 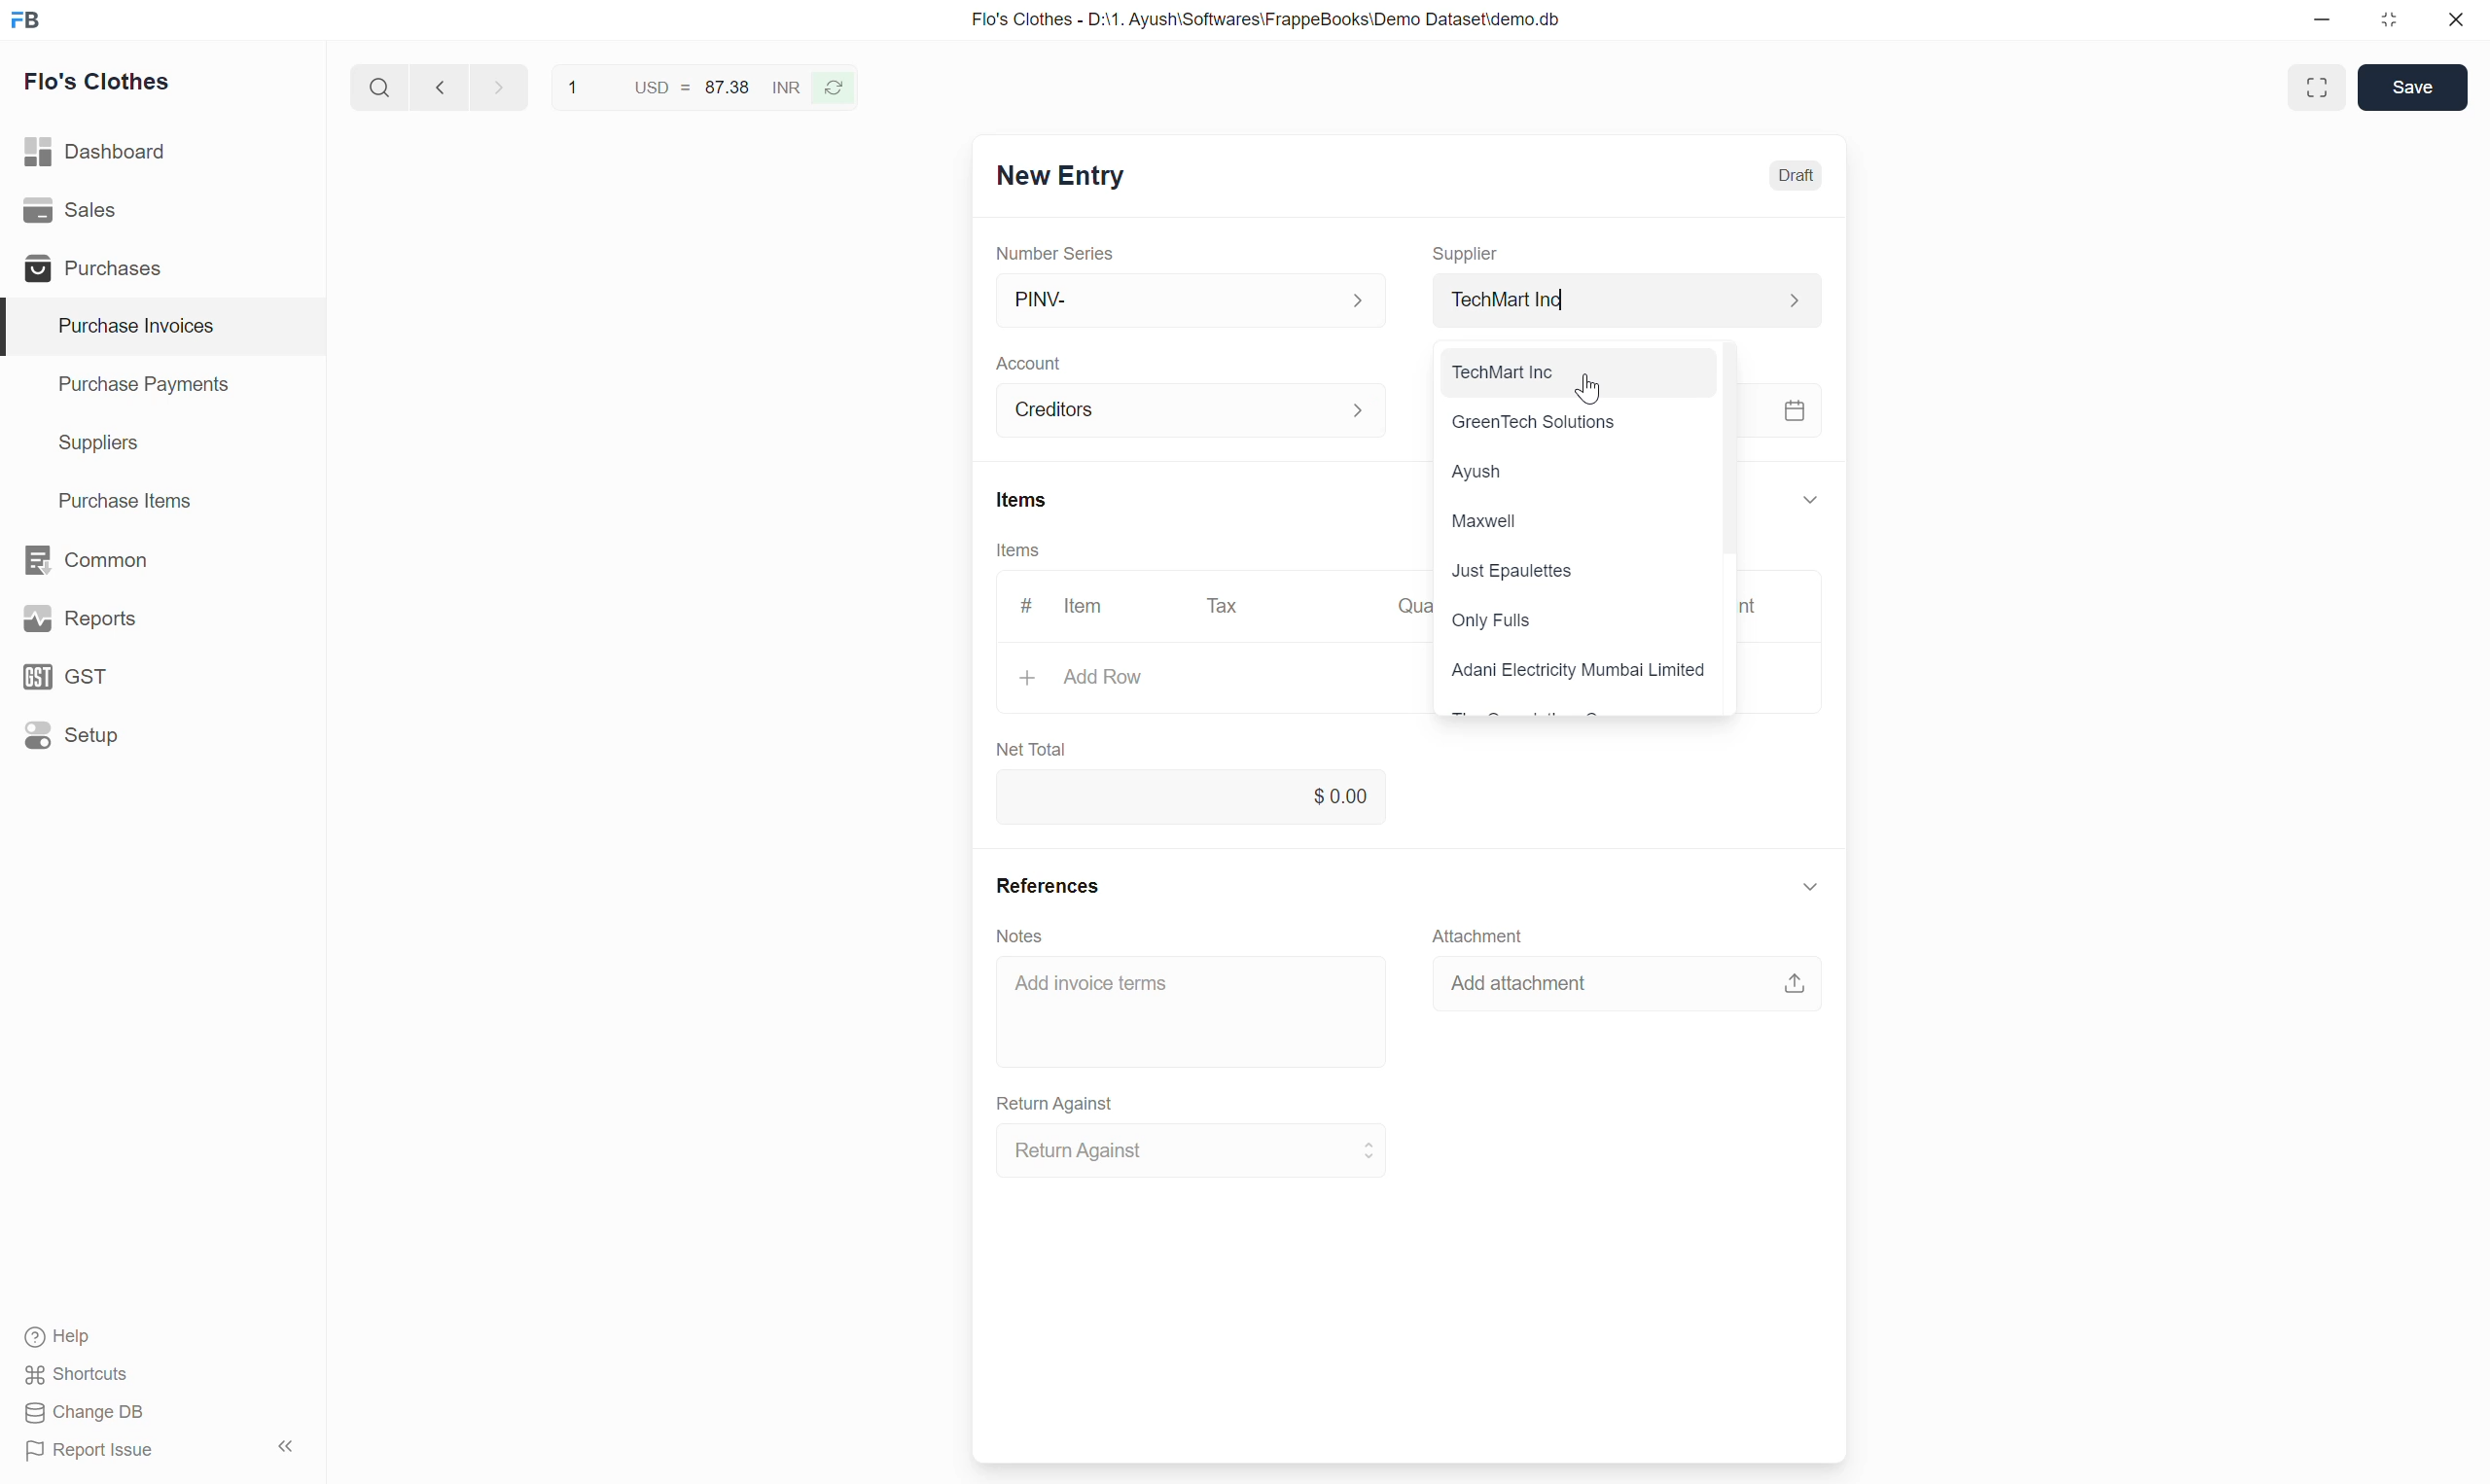 What do you see at coordinates (1593, 380) in the screenshot?
I see `cursor` at bounding box center [1593, 380].